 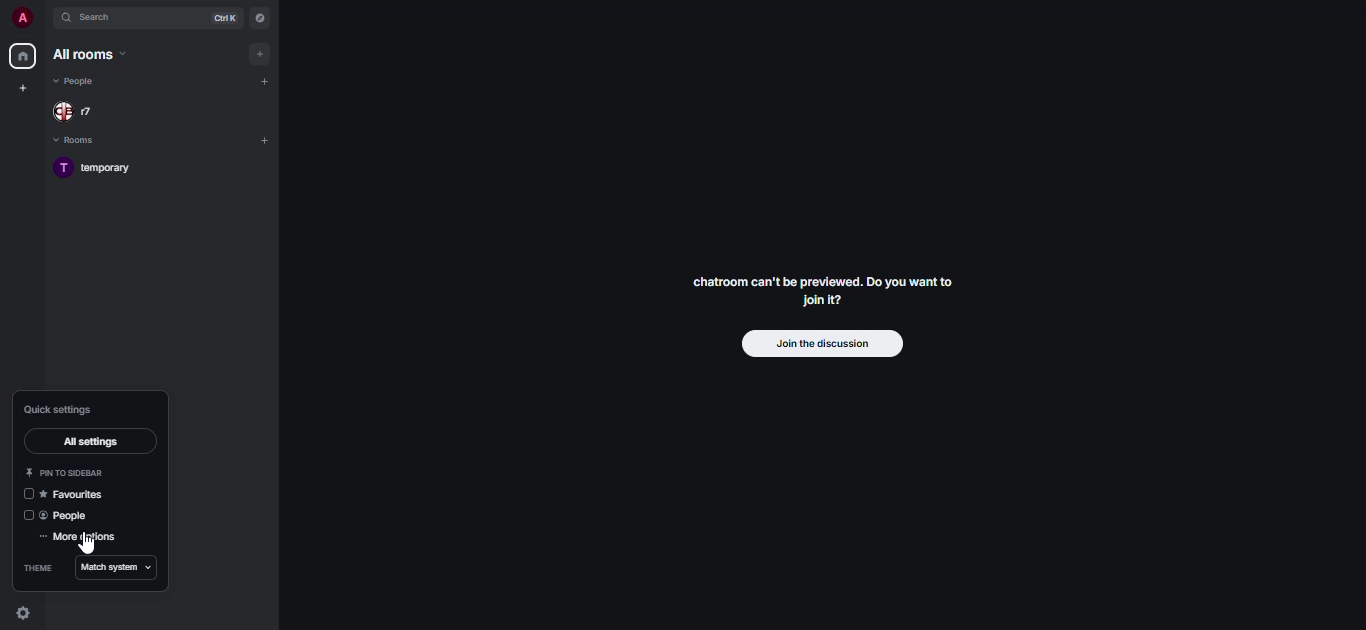 I want to click on cursor, so click(x=86, y=548).